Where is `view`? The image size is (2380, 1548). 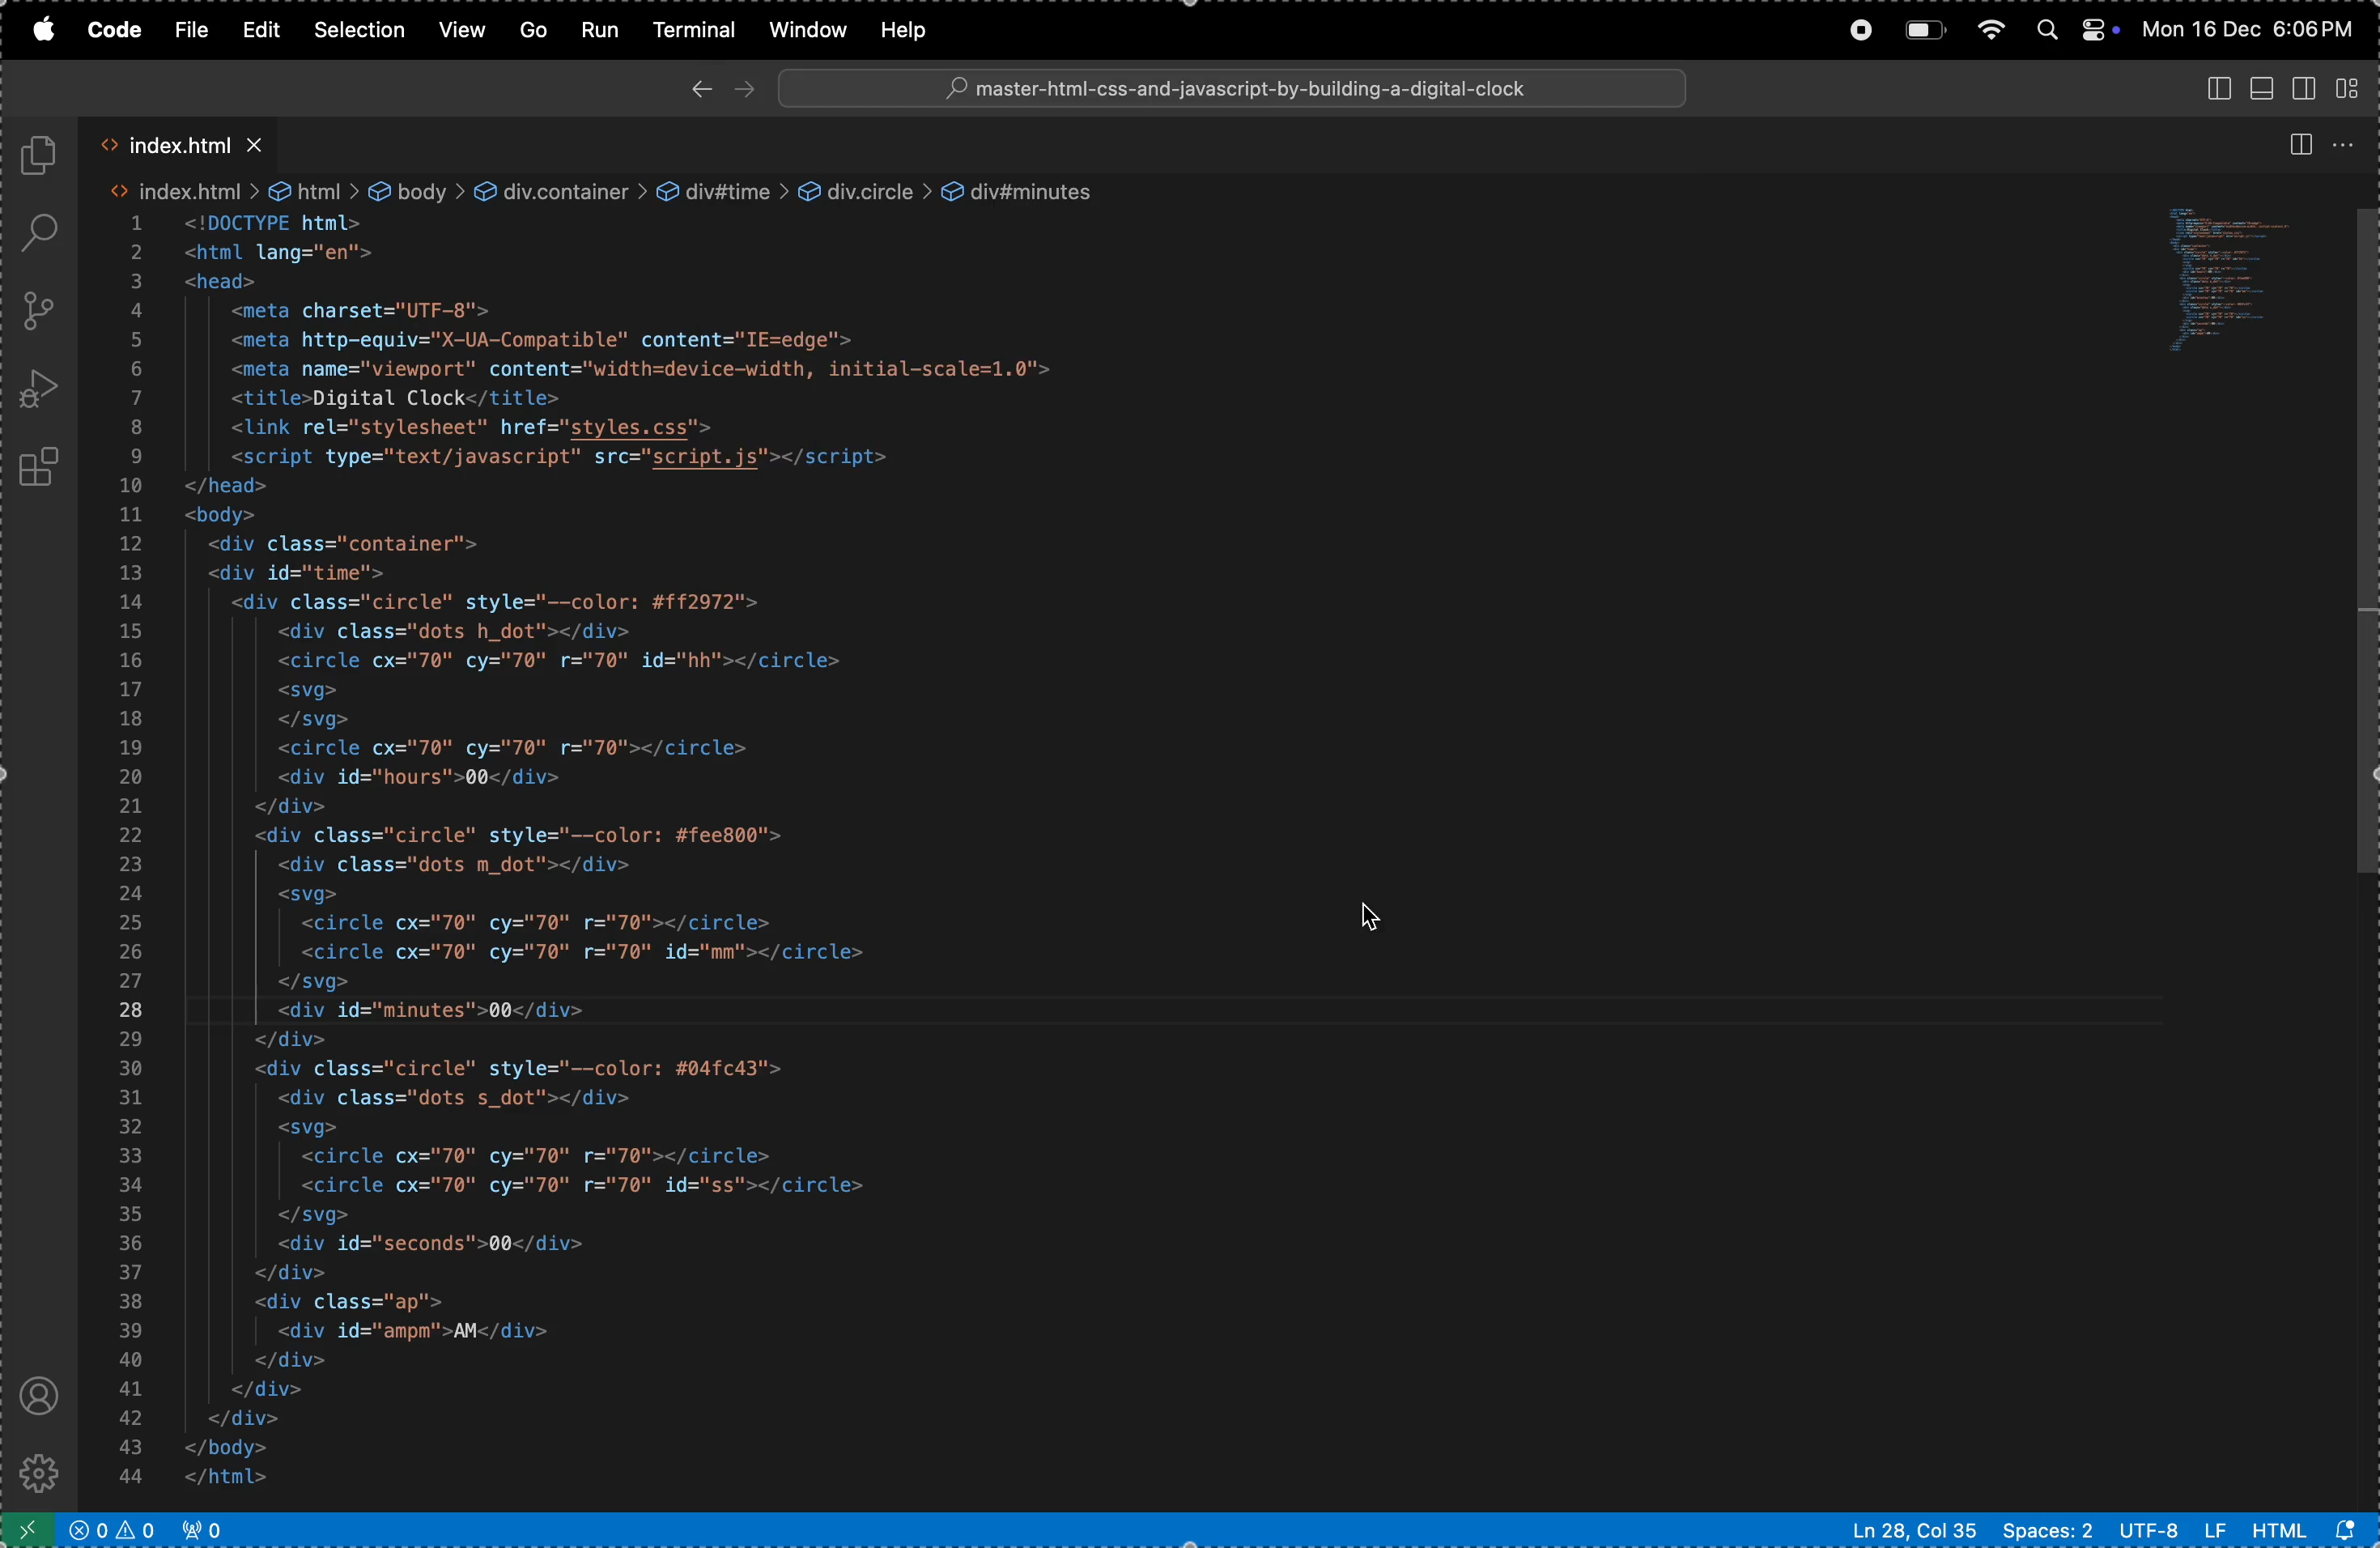
view is located at coordinates (463, 29).